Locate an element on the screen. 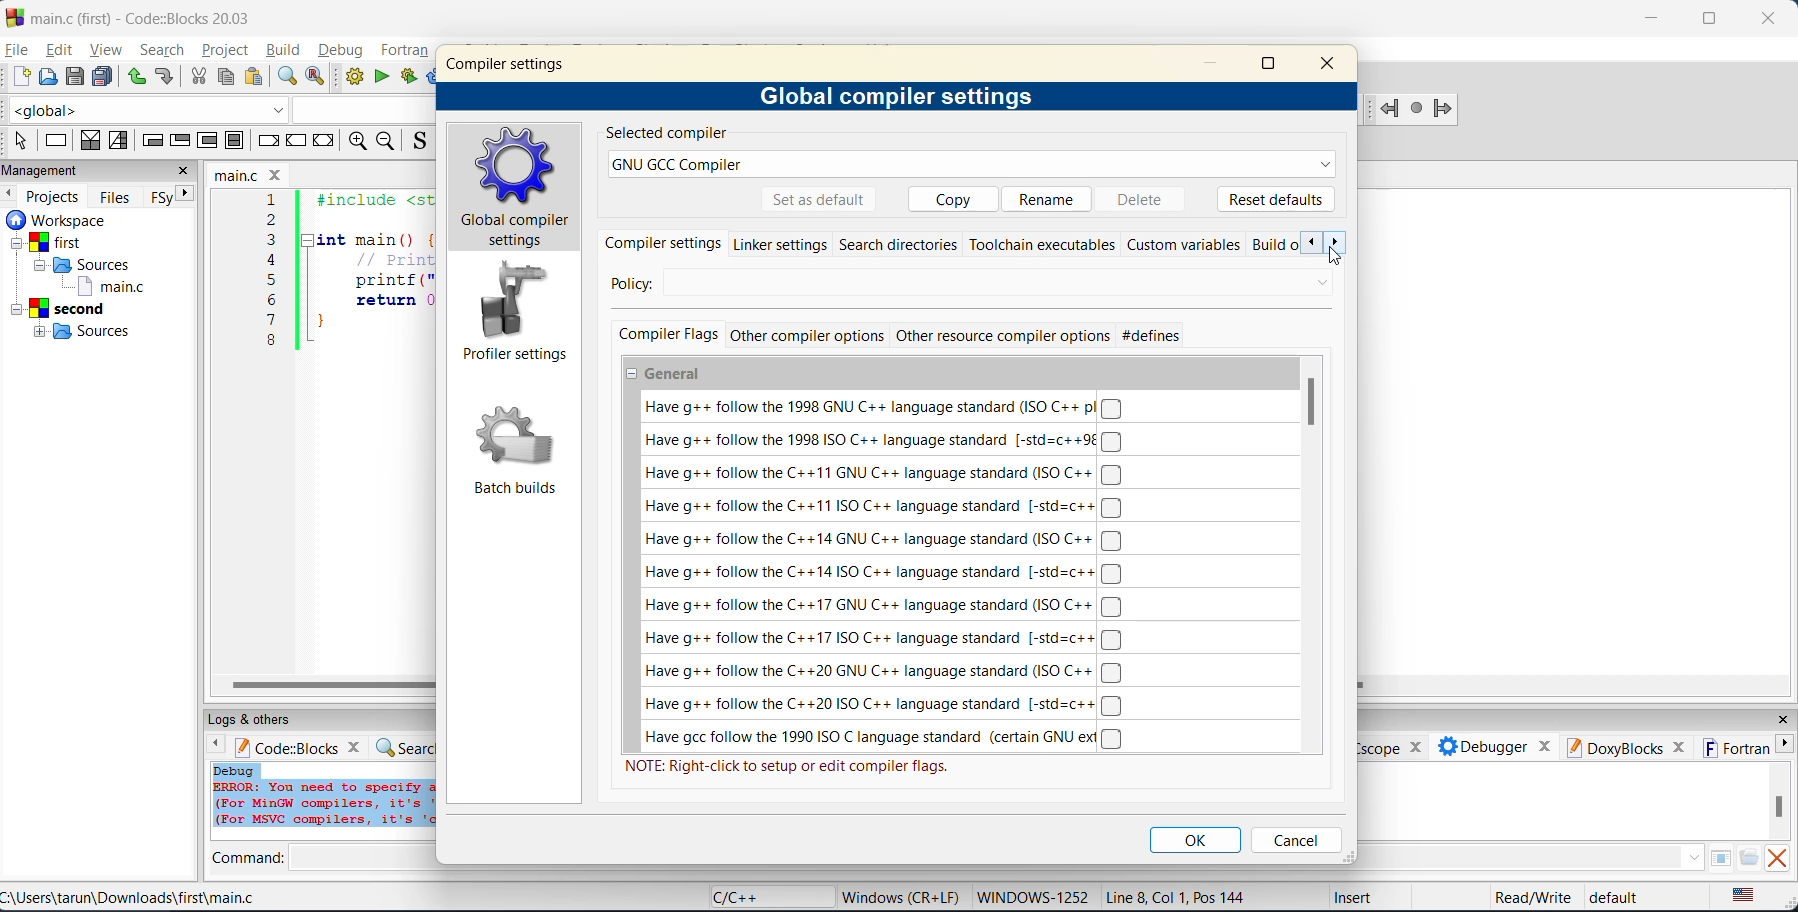 The width and height of the screenshot is (1798, 912). Have g++ follow the C++11 GNU C++ language standard (ISO C++ is located at coordinates (886, 474).